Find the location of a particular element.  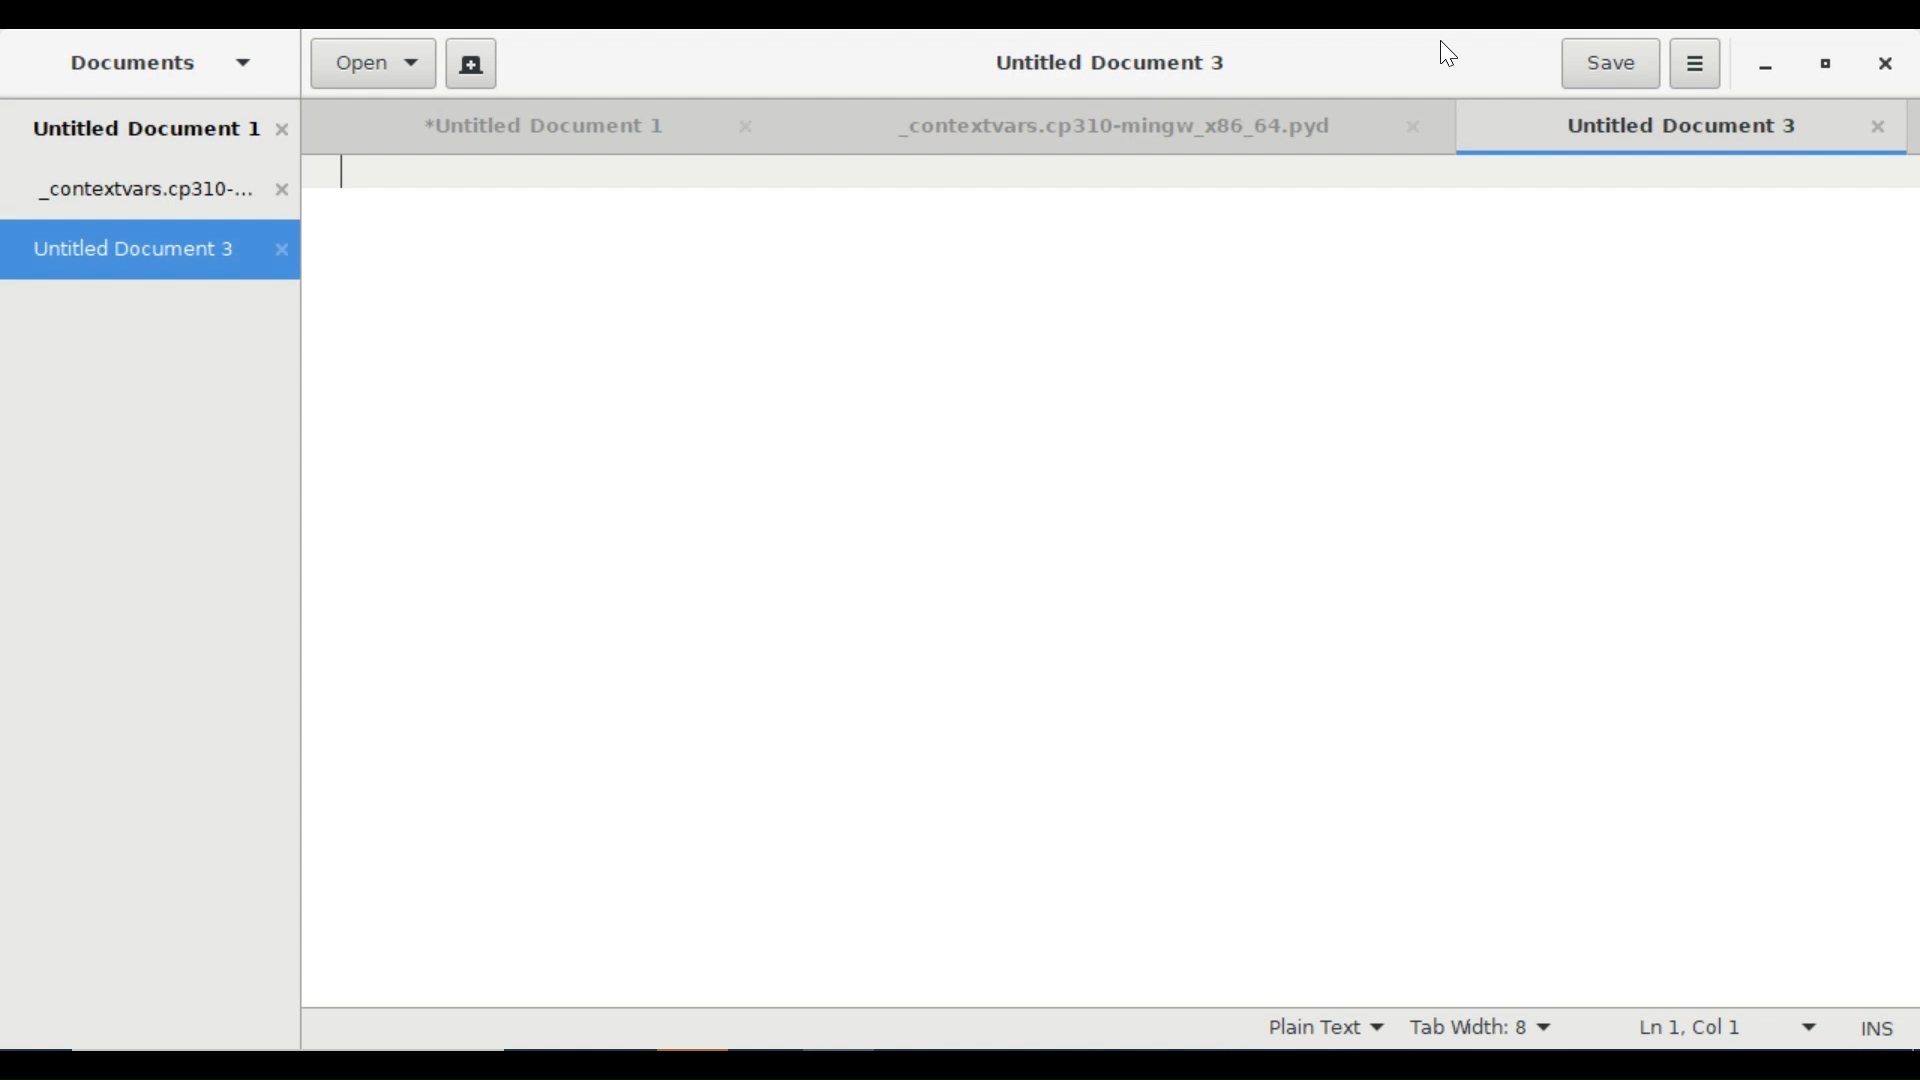

restore is located at coordinates (1826, 67).